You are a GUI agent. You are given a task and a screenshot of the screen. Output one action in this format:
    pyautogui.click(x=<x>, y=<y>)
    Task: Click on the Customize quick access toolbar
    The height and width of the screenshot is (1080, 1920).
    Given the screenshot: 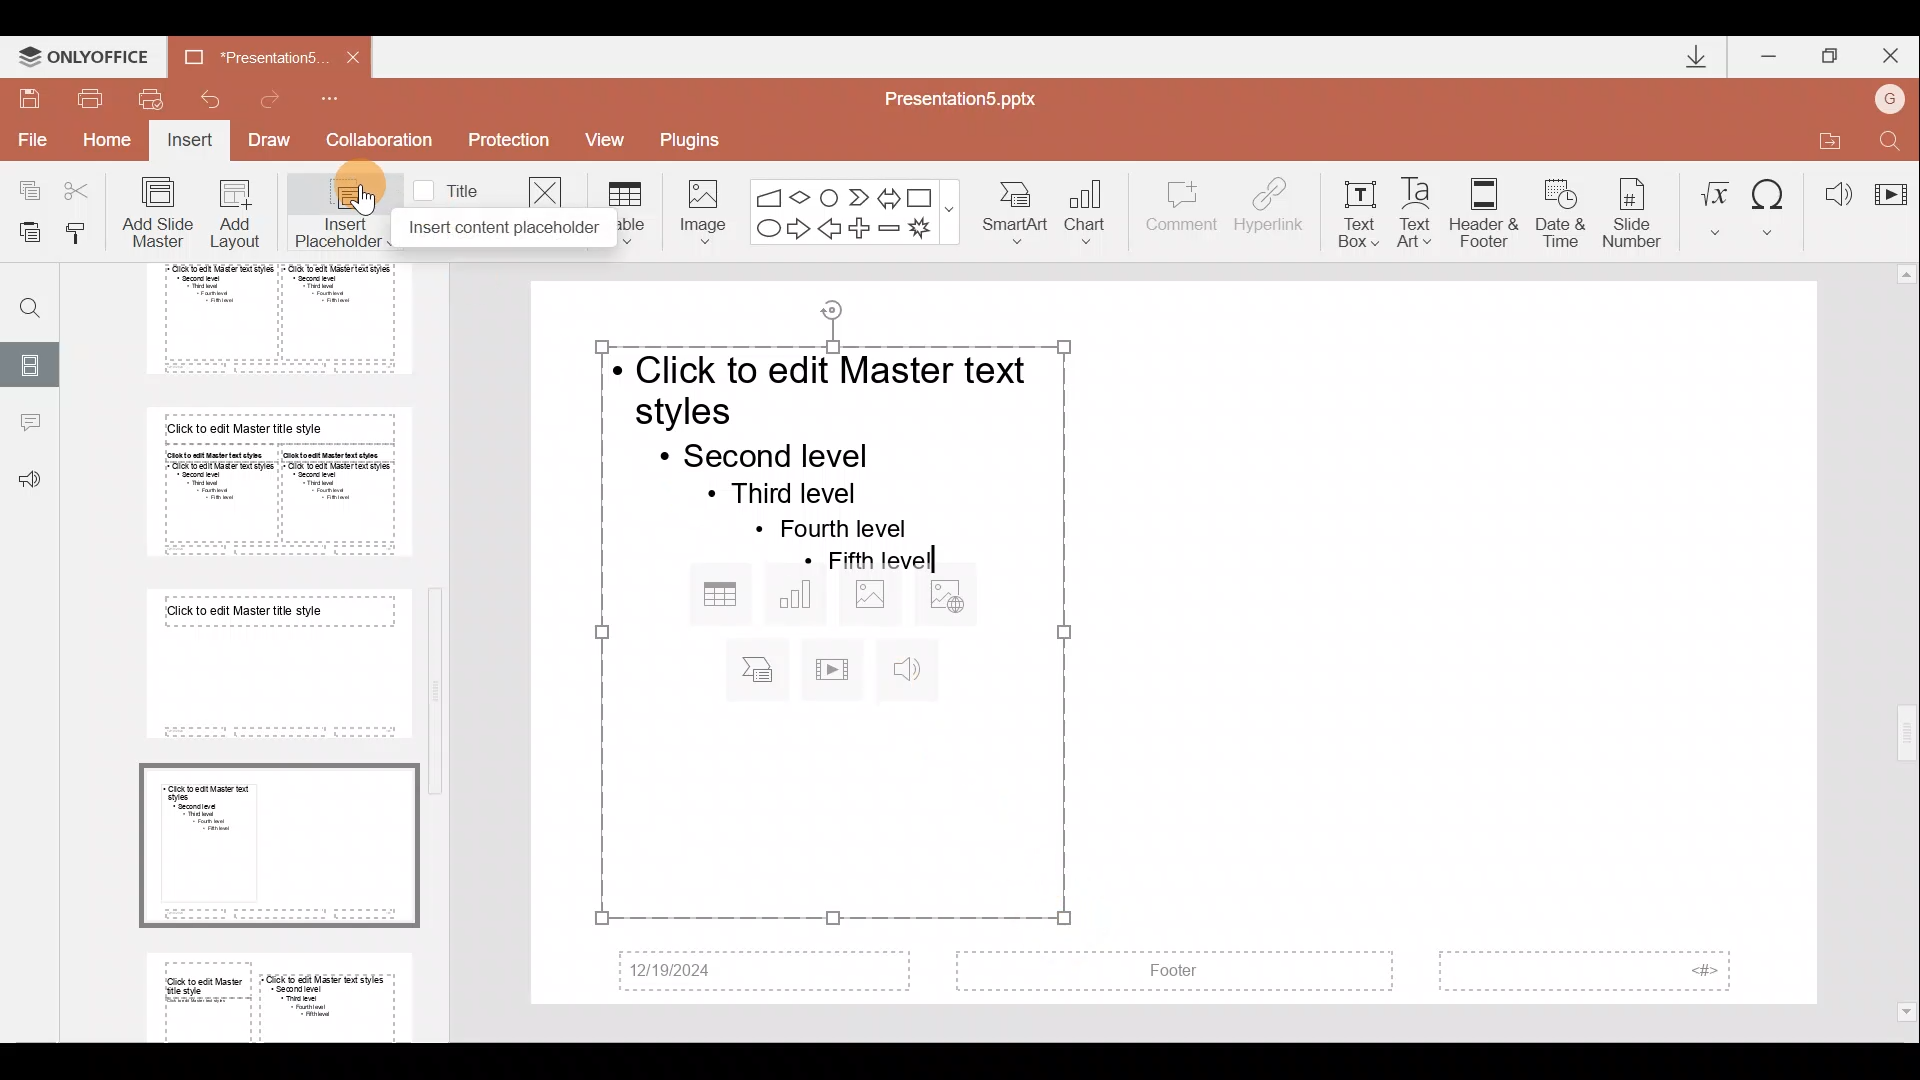 What is the action you would take?
    pyautogui.click(x=343, y=98)
    